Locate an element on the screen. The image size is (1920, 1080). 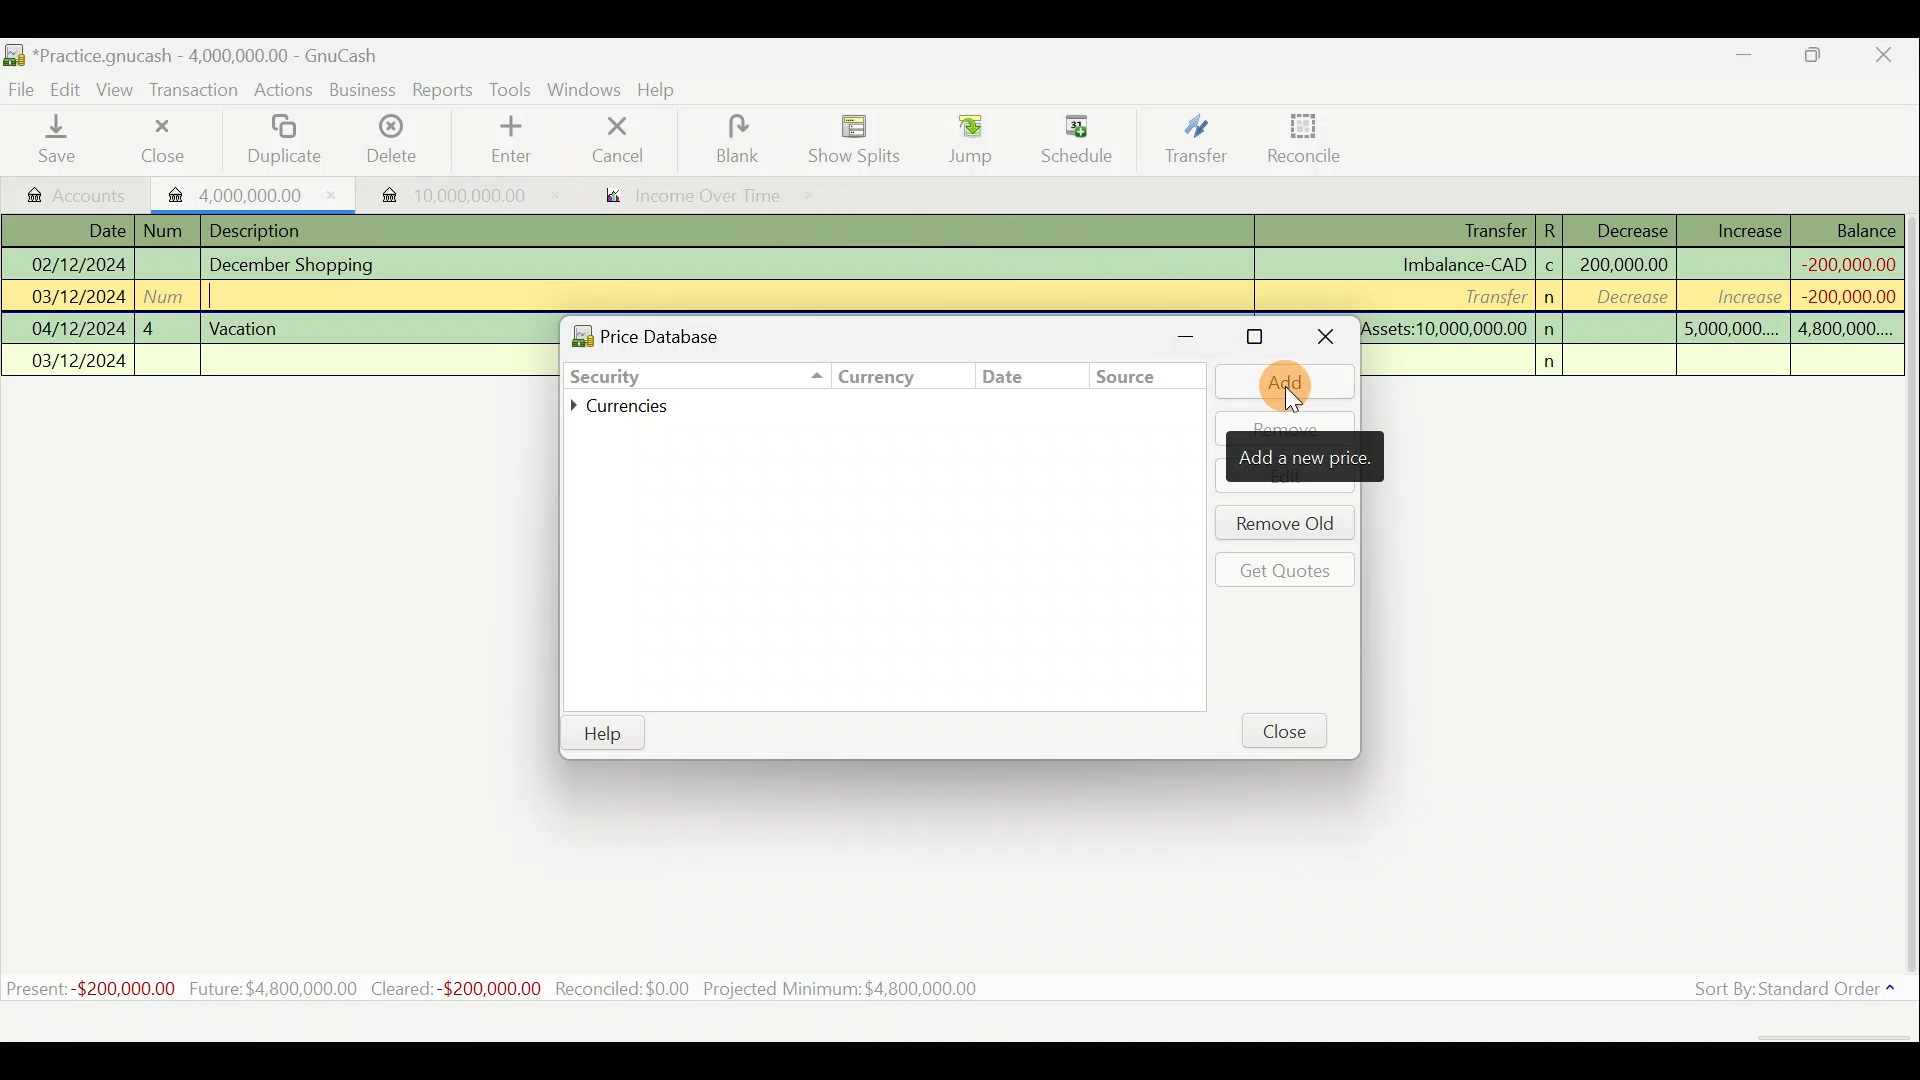
Reconcile is located at coordinates (1297, 139).